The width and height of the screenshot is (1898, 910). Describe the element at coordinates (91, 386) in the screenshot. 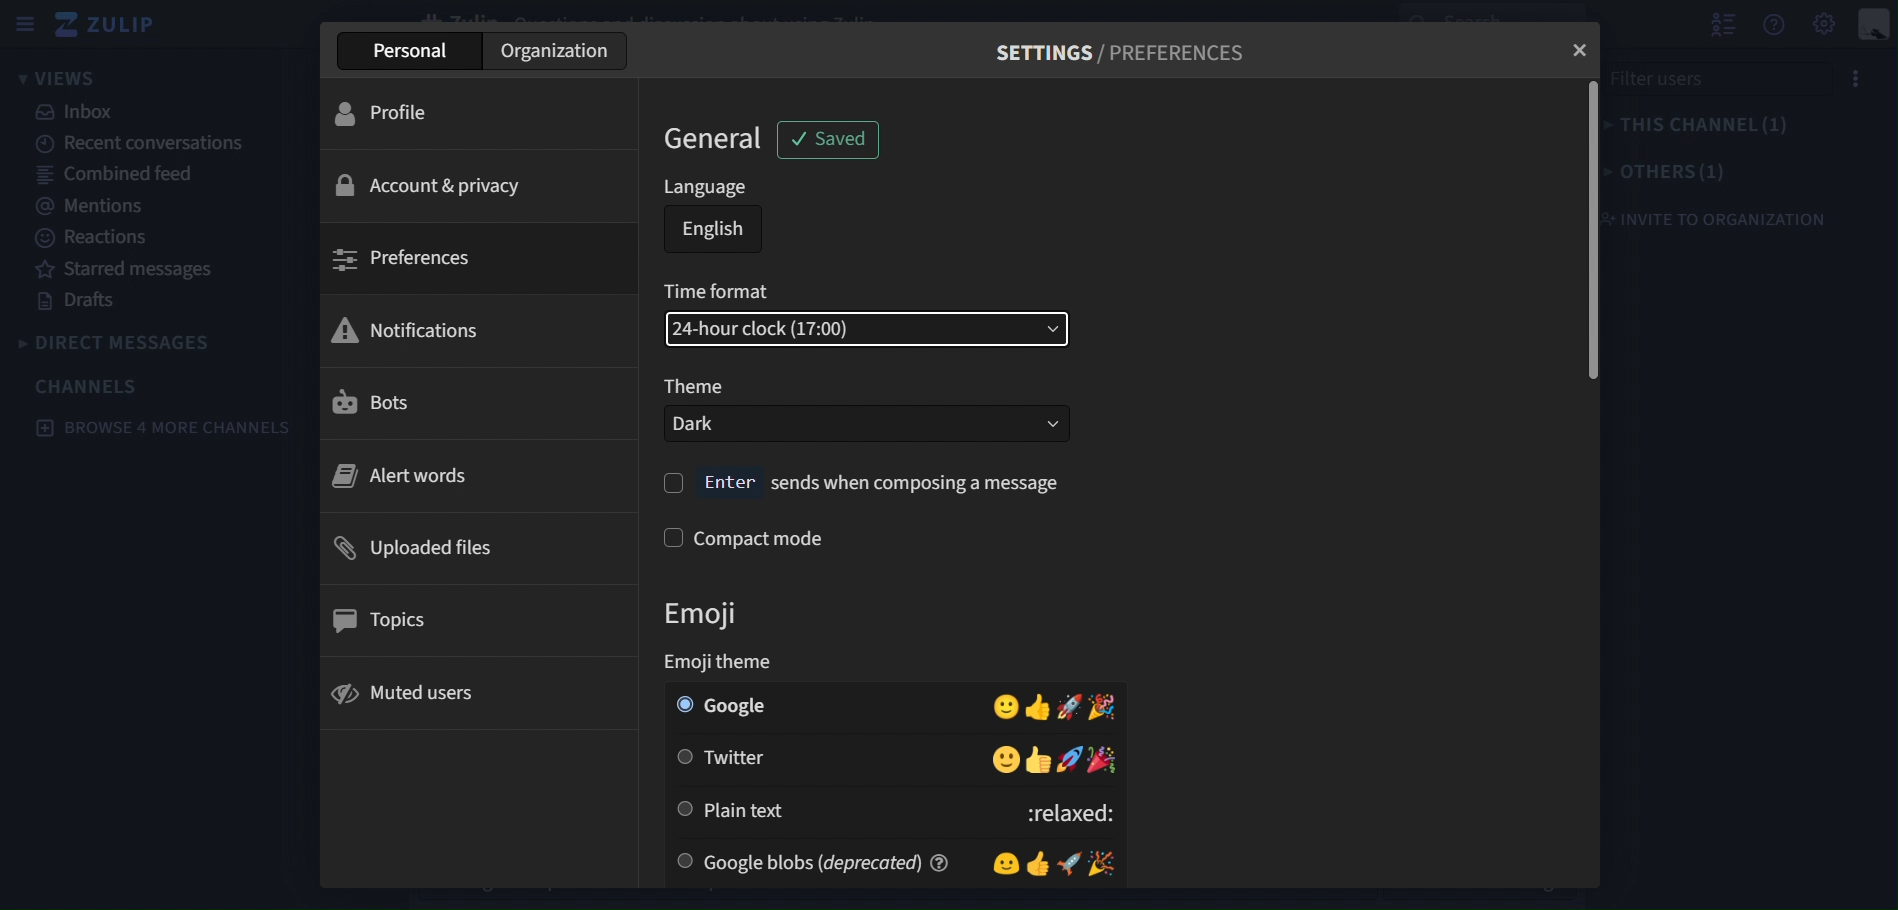

I see `channels` at that location.